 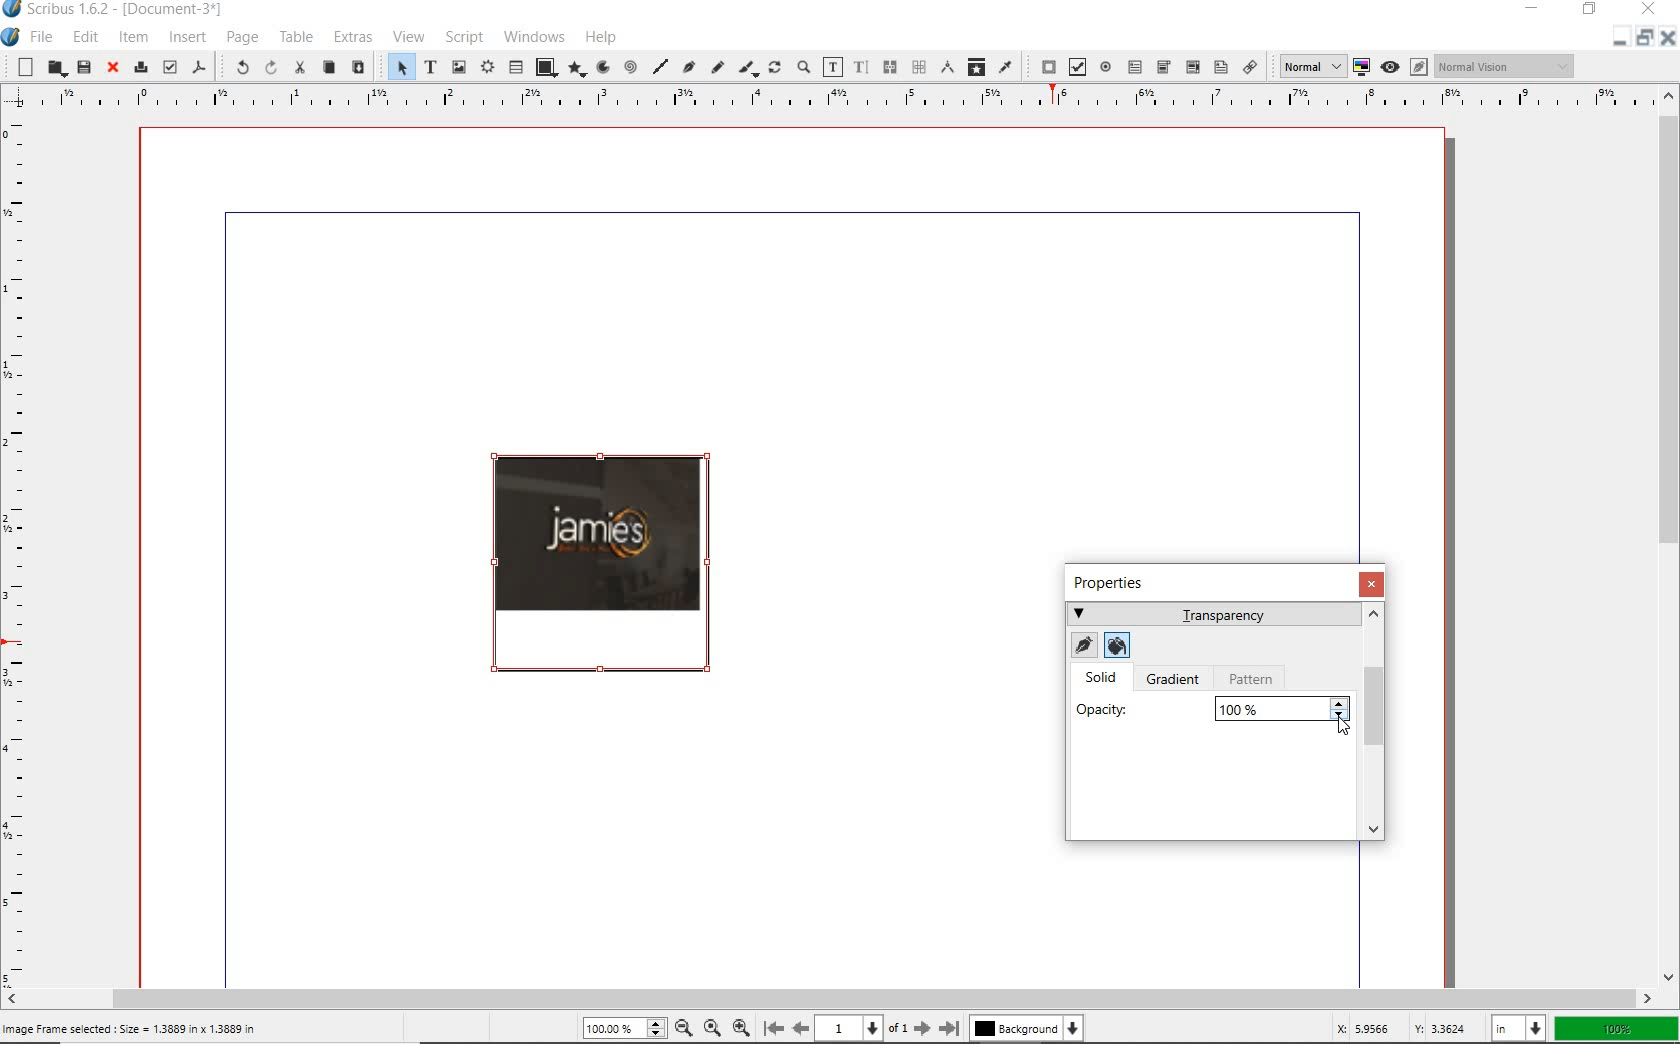 What do you see at coordinates (1043, 66) in the screenshot?
I see `pdf push button` at bounding box center [1043, 66].